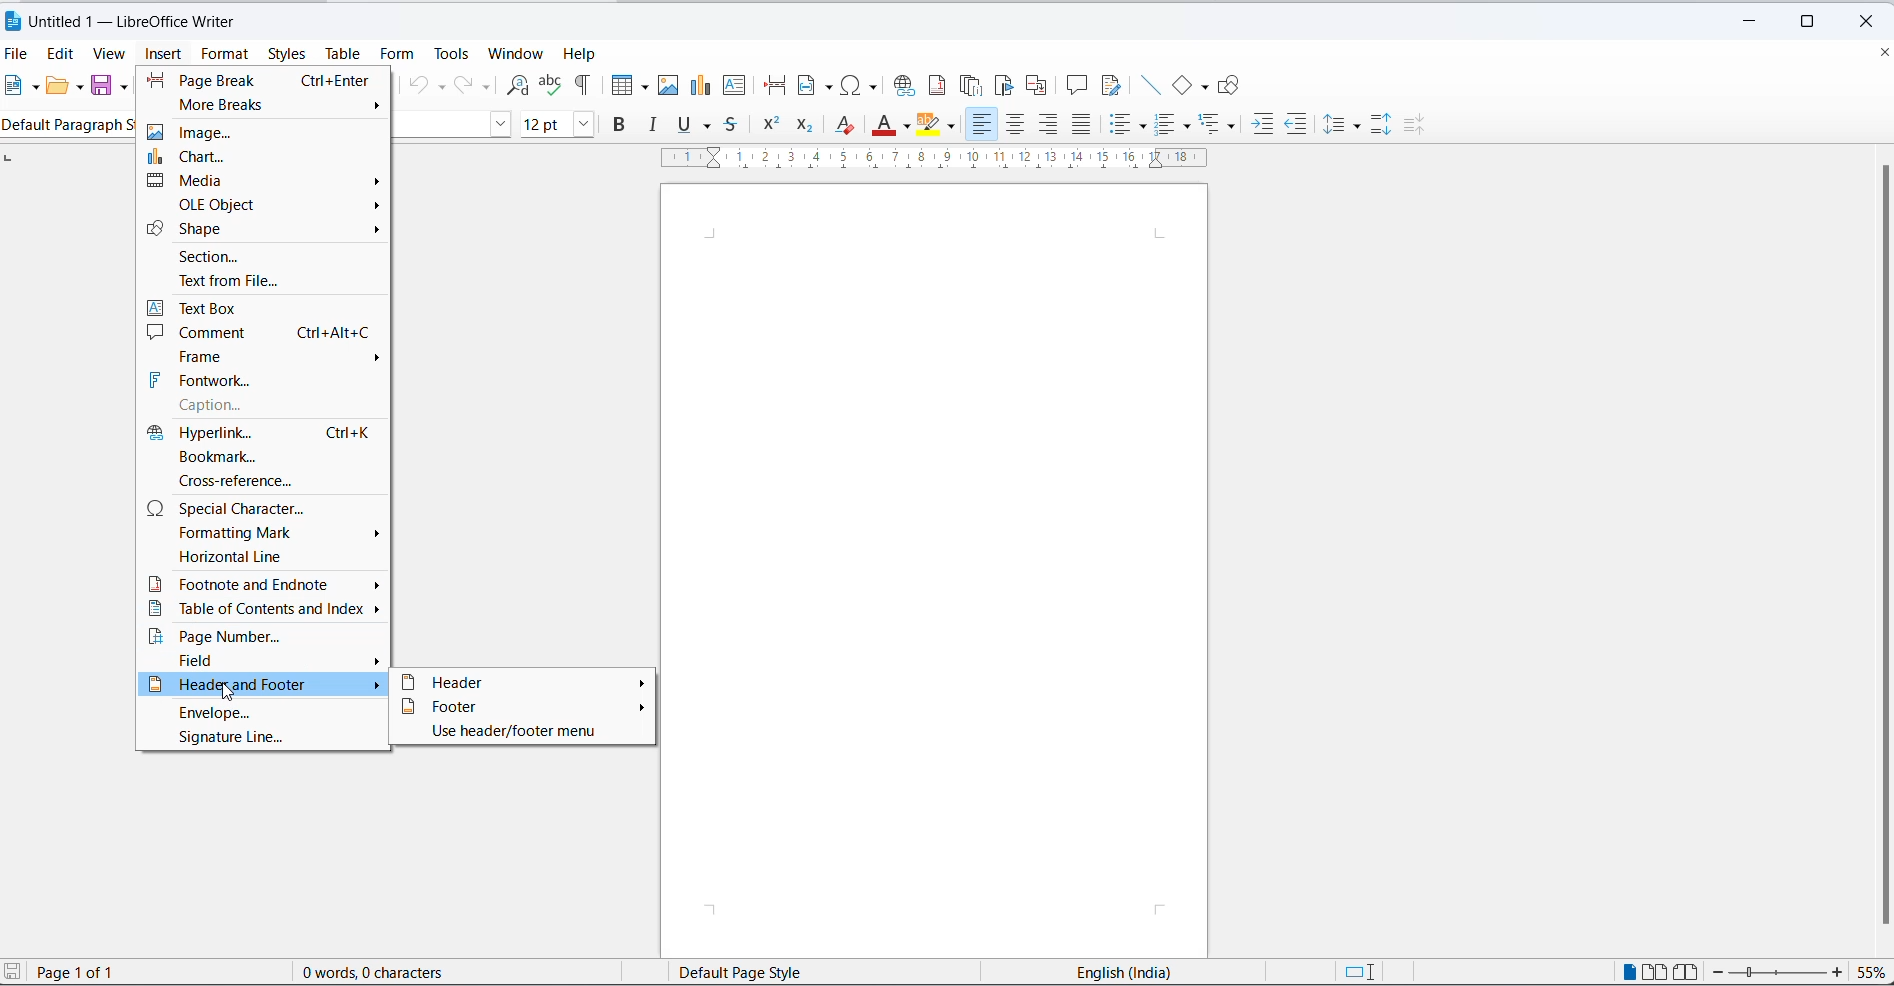  I want to click on insert images, so click(669, 85).